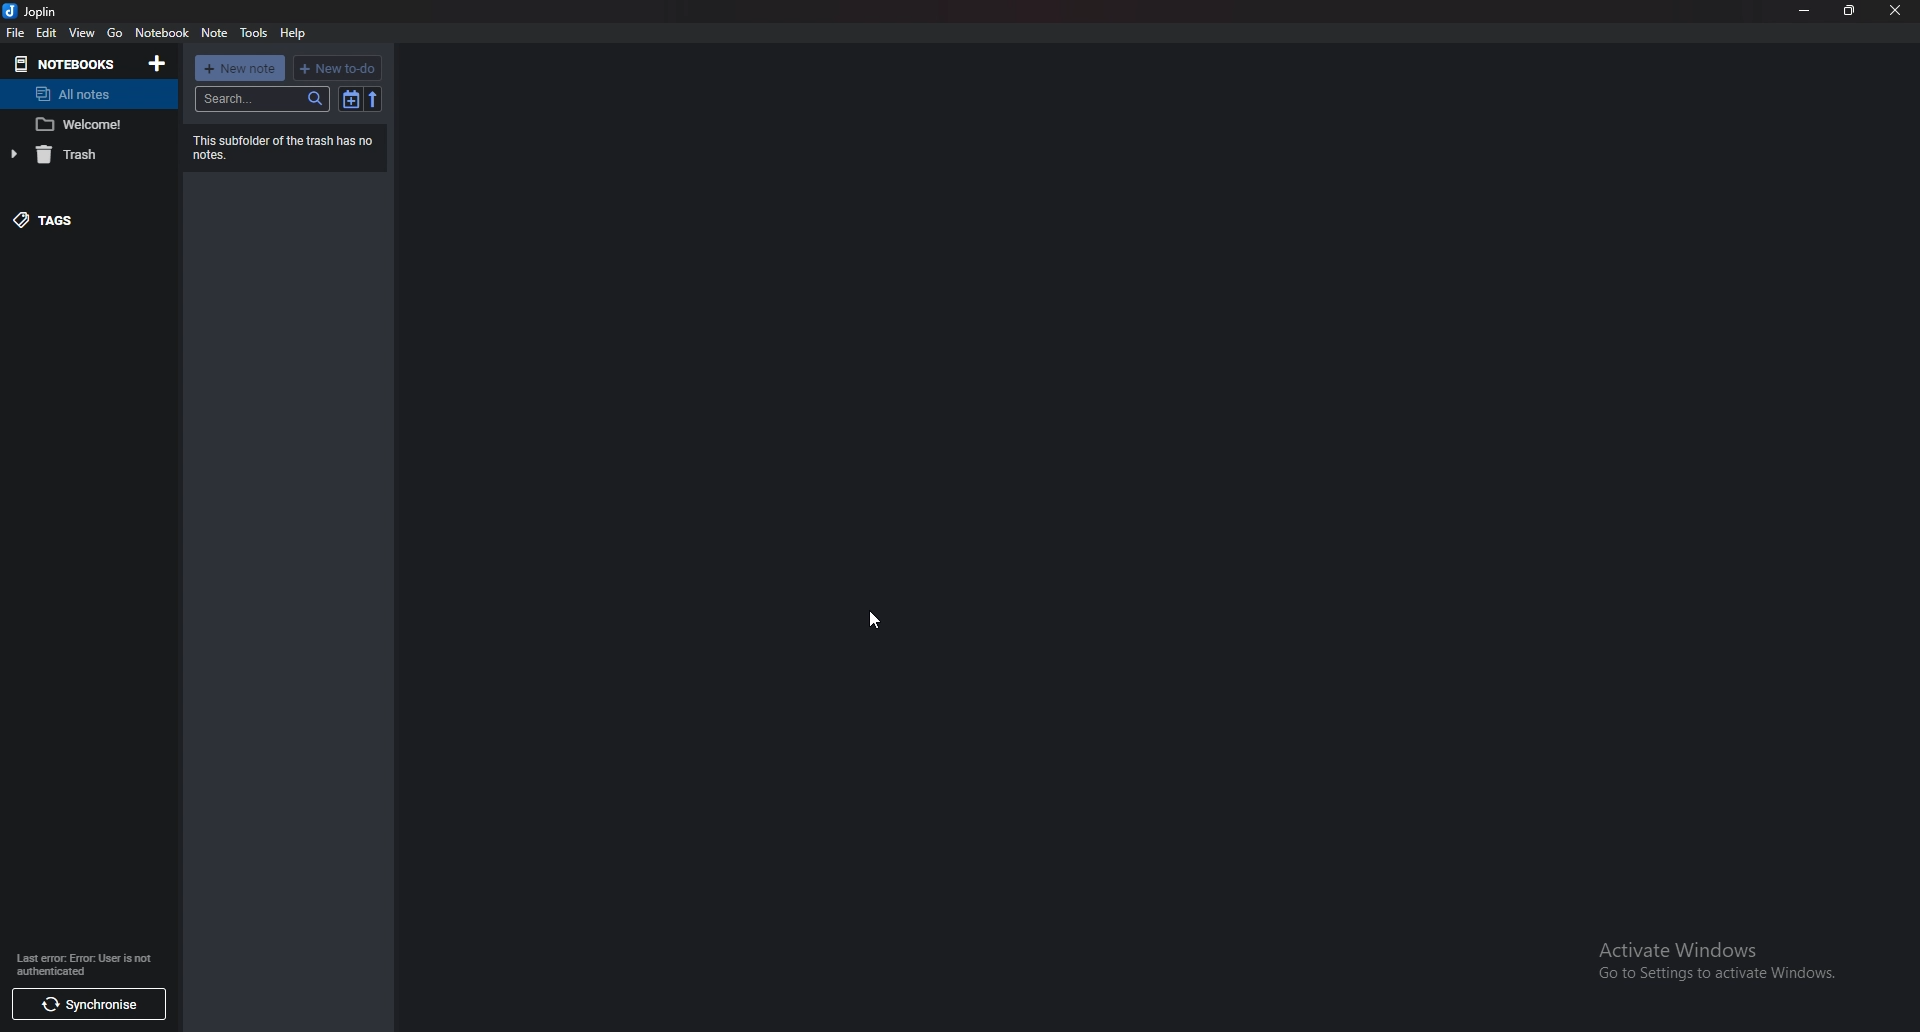 Image resolution: width=1920 pixels, height=1032 pixels. I want to click on Synchronize, so click(86, 1003).